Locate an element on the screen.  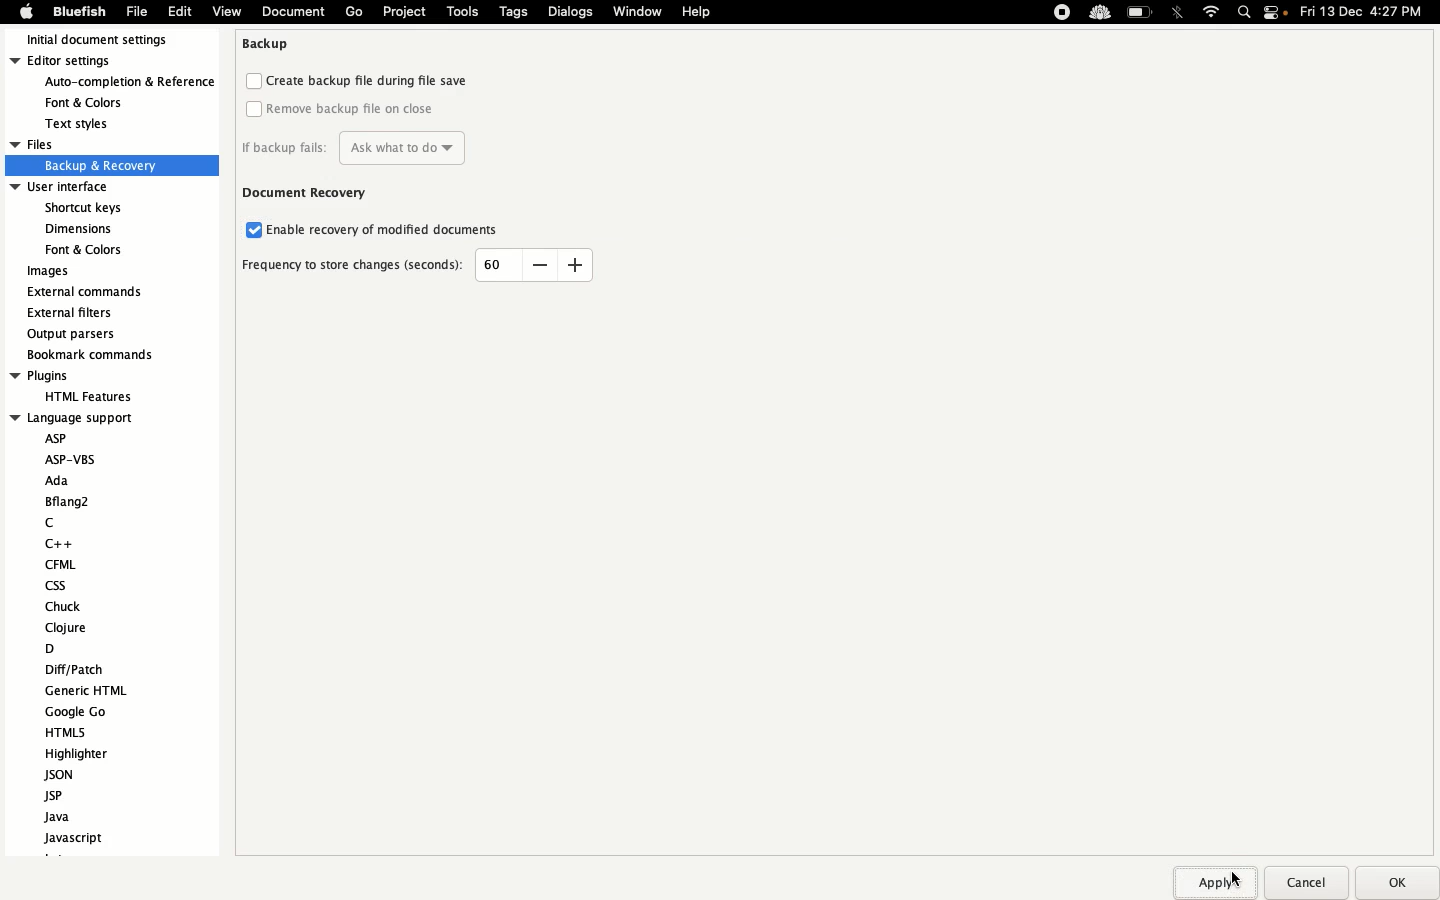
Internet is located at coordinates (1210, 11).